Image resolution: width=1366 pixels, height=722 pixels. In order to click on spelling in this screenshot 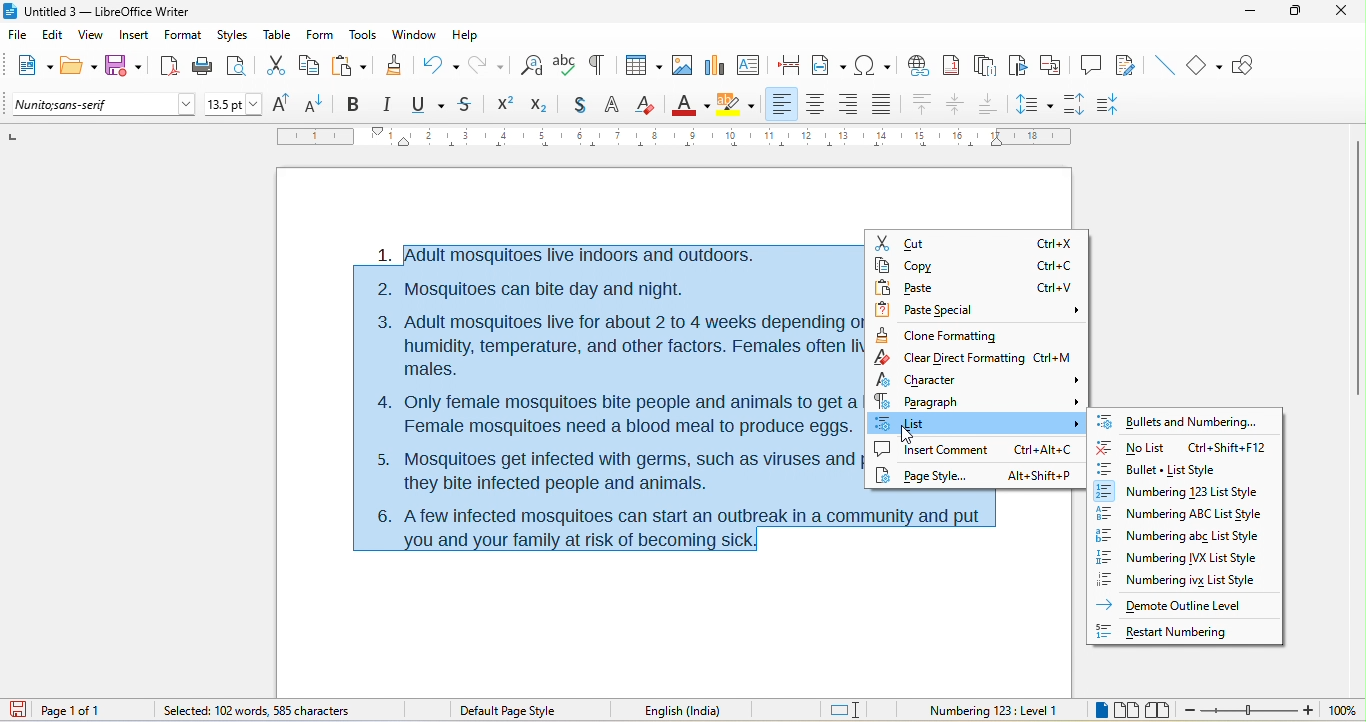, I will do `click(565, 67)`.